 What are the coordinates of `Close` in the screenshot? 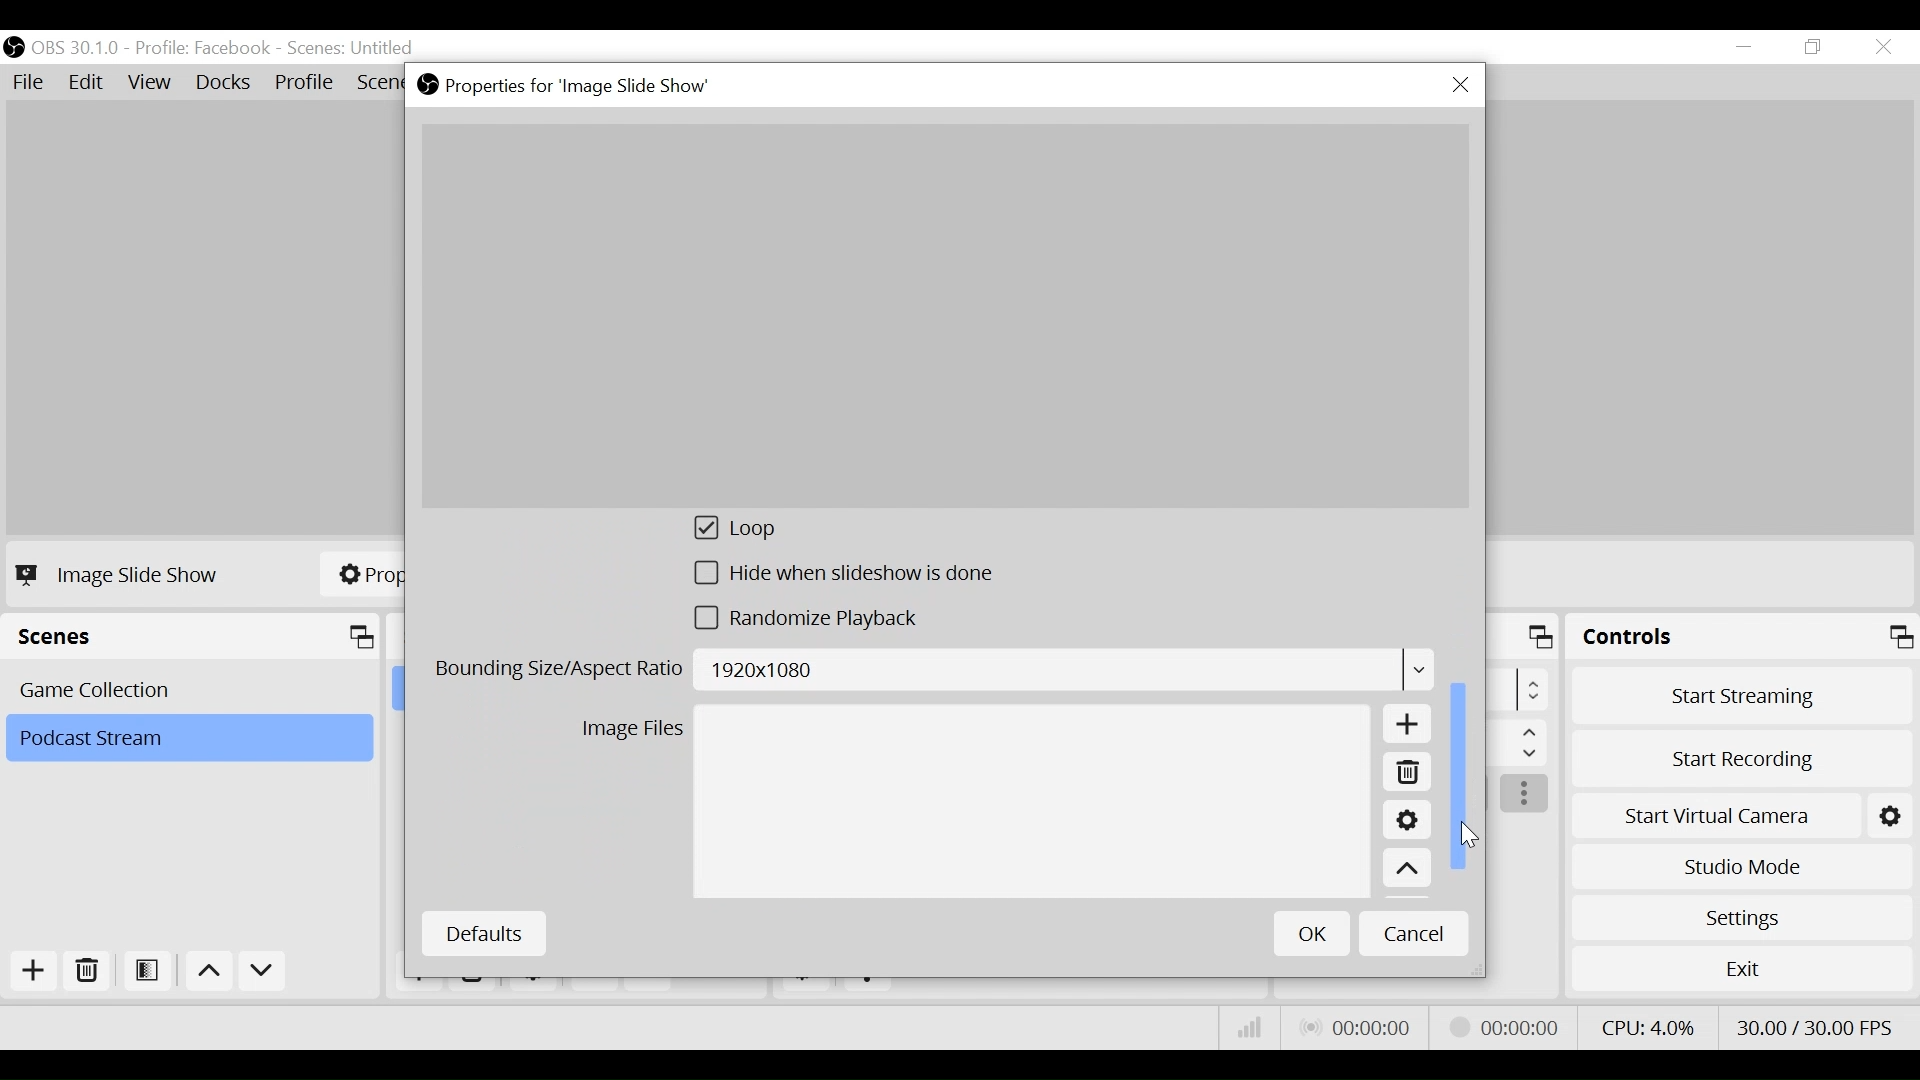 It's located at (1882, 48).